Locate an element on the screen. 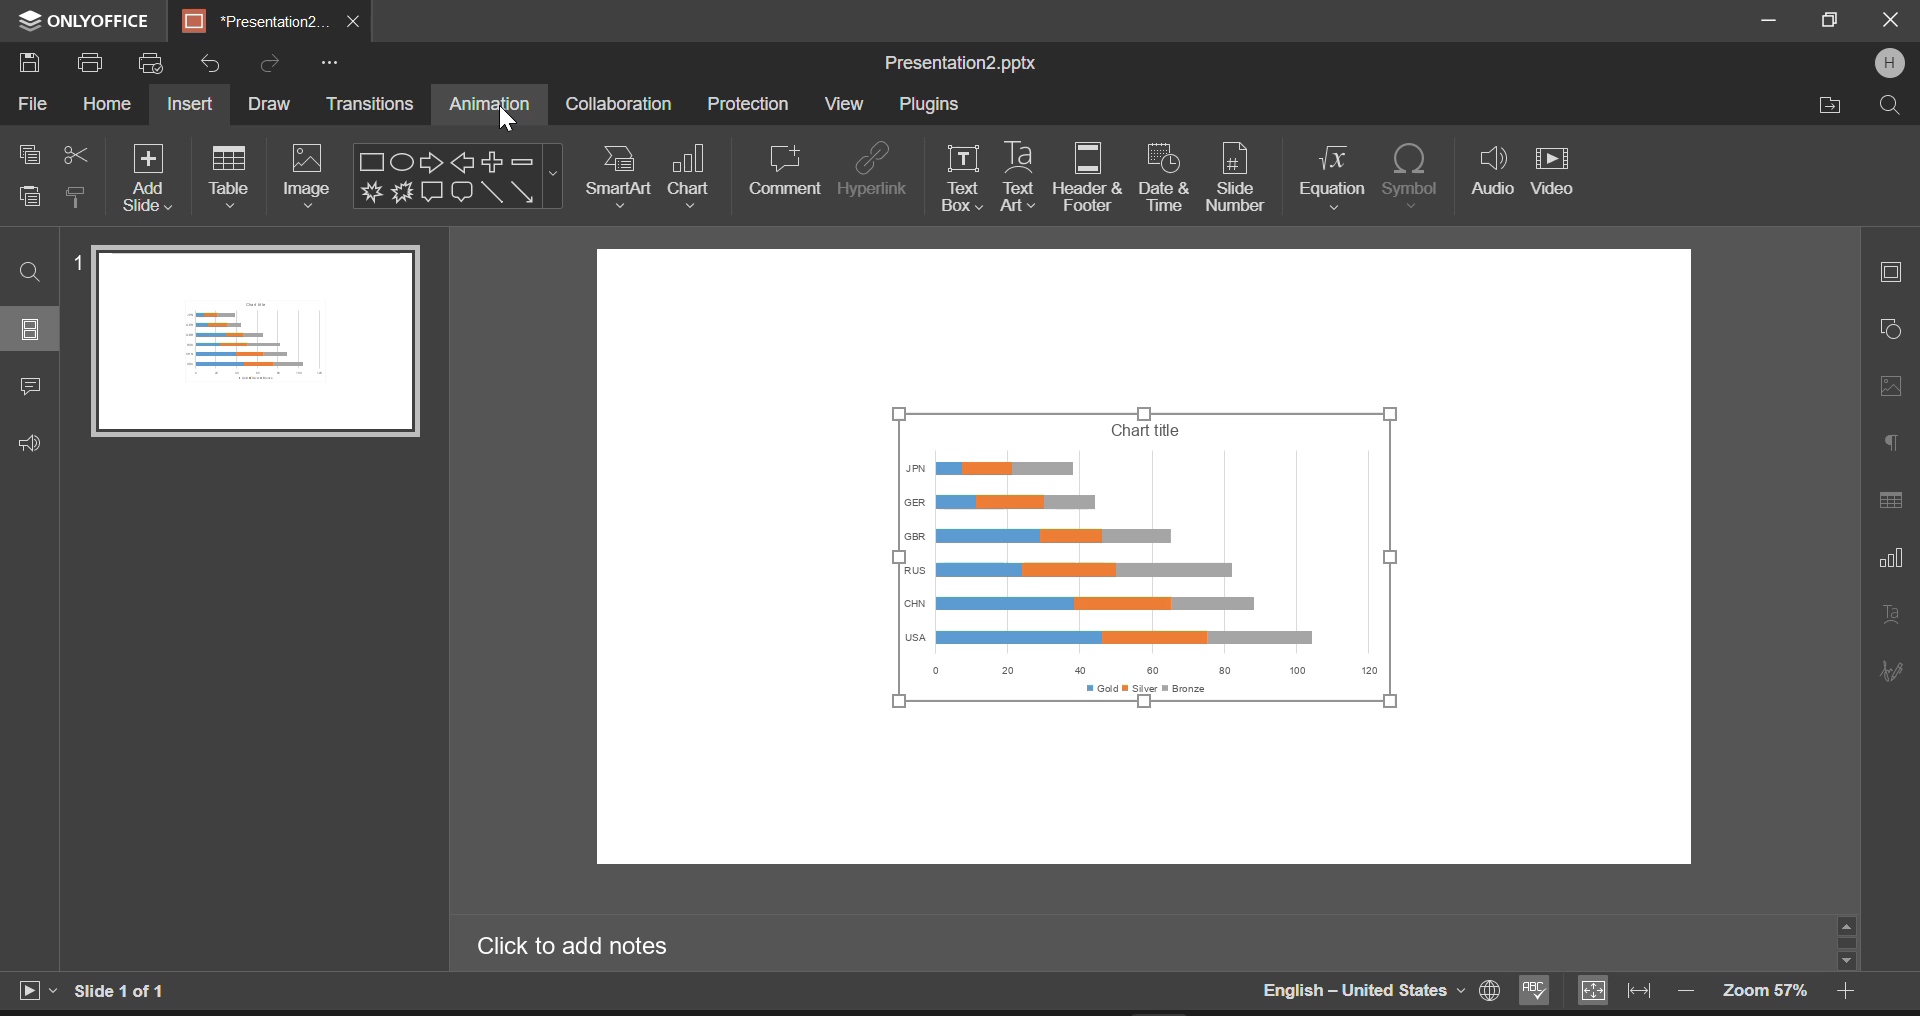 The image size is (1920, 1016). ONLYOFFICE is located at coordinates (80, 22).